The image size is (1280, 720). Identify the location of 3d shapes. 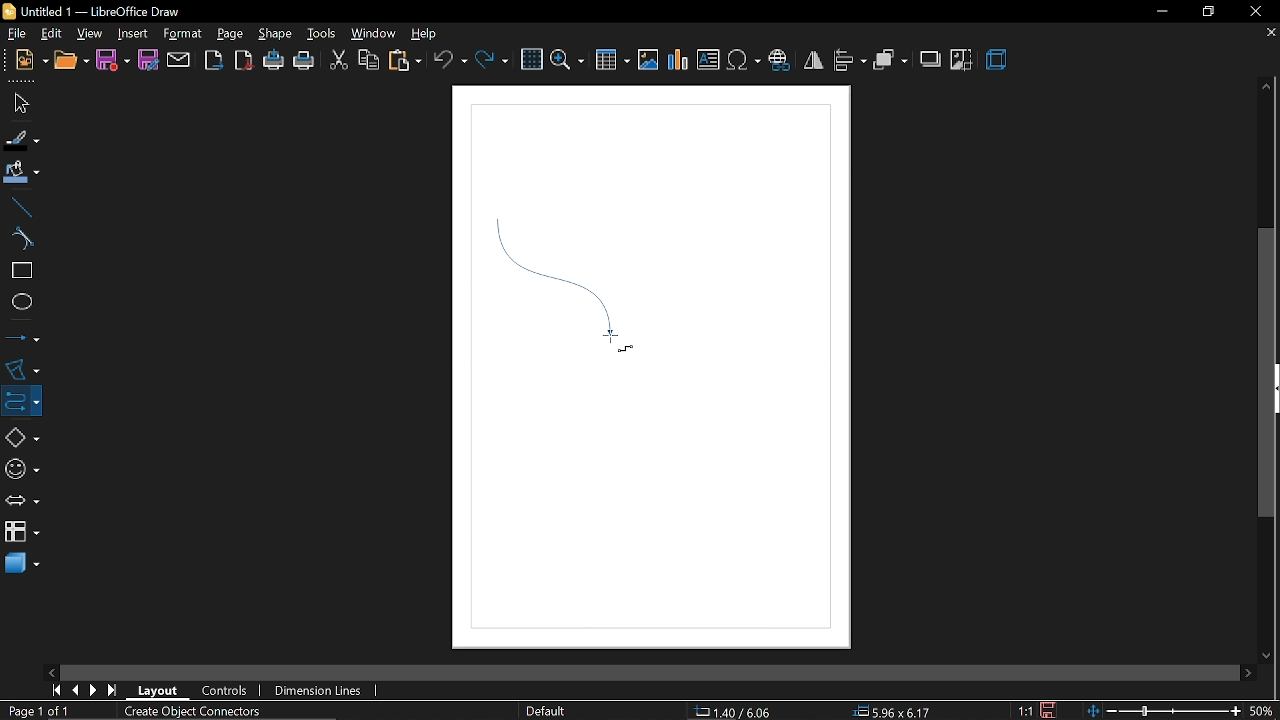
(21, 566).